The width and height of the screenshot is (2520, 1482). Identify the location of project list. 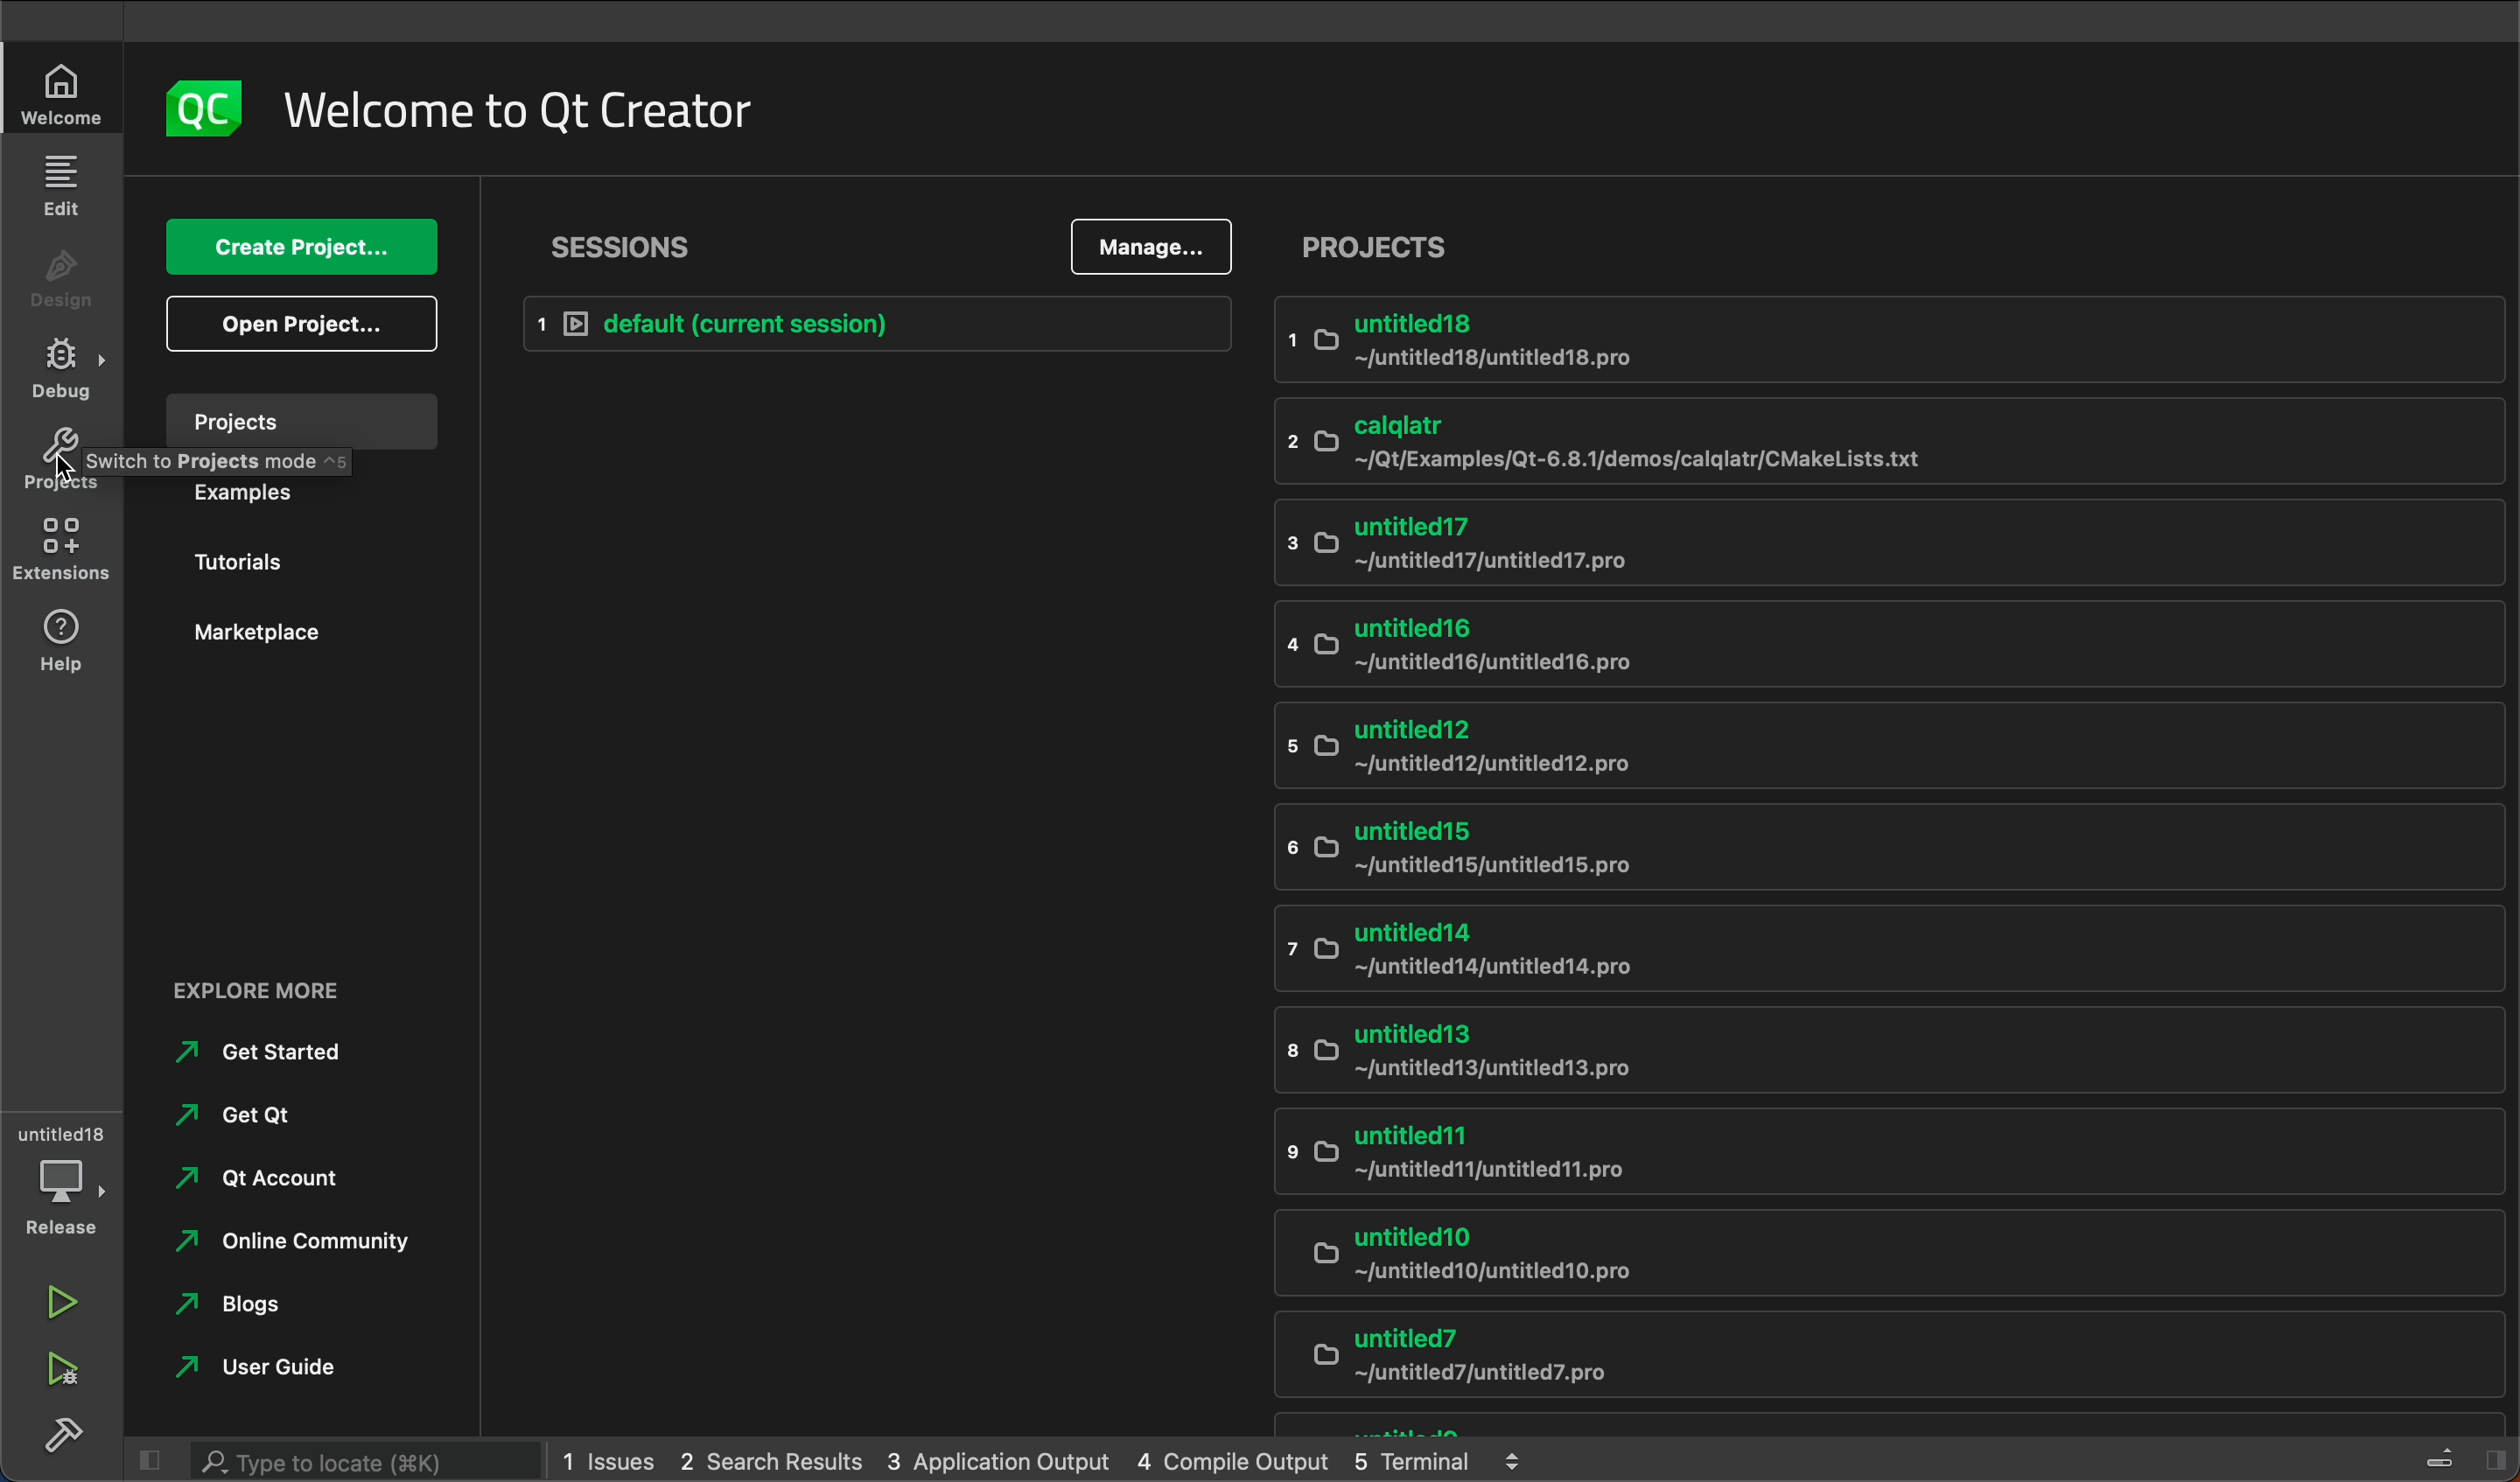
(1379, 244).